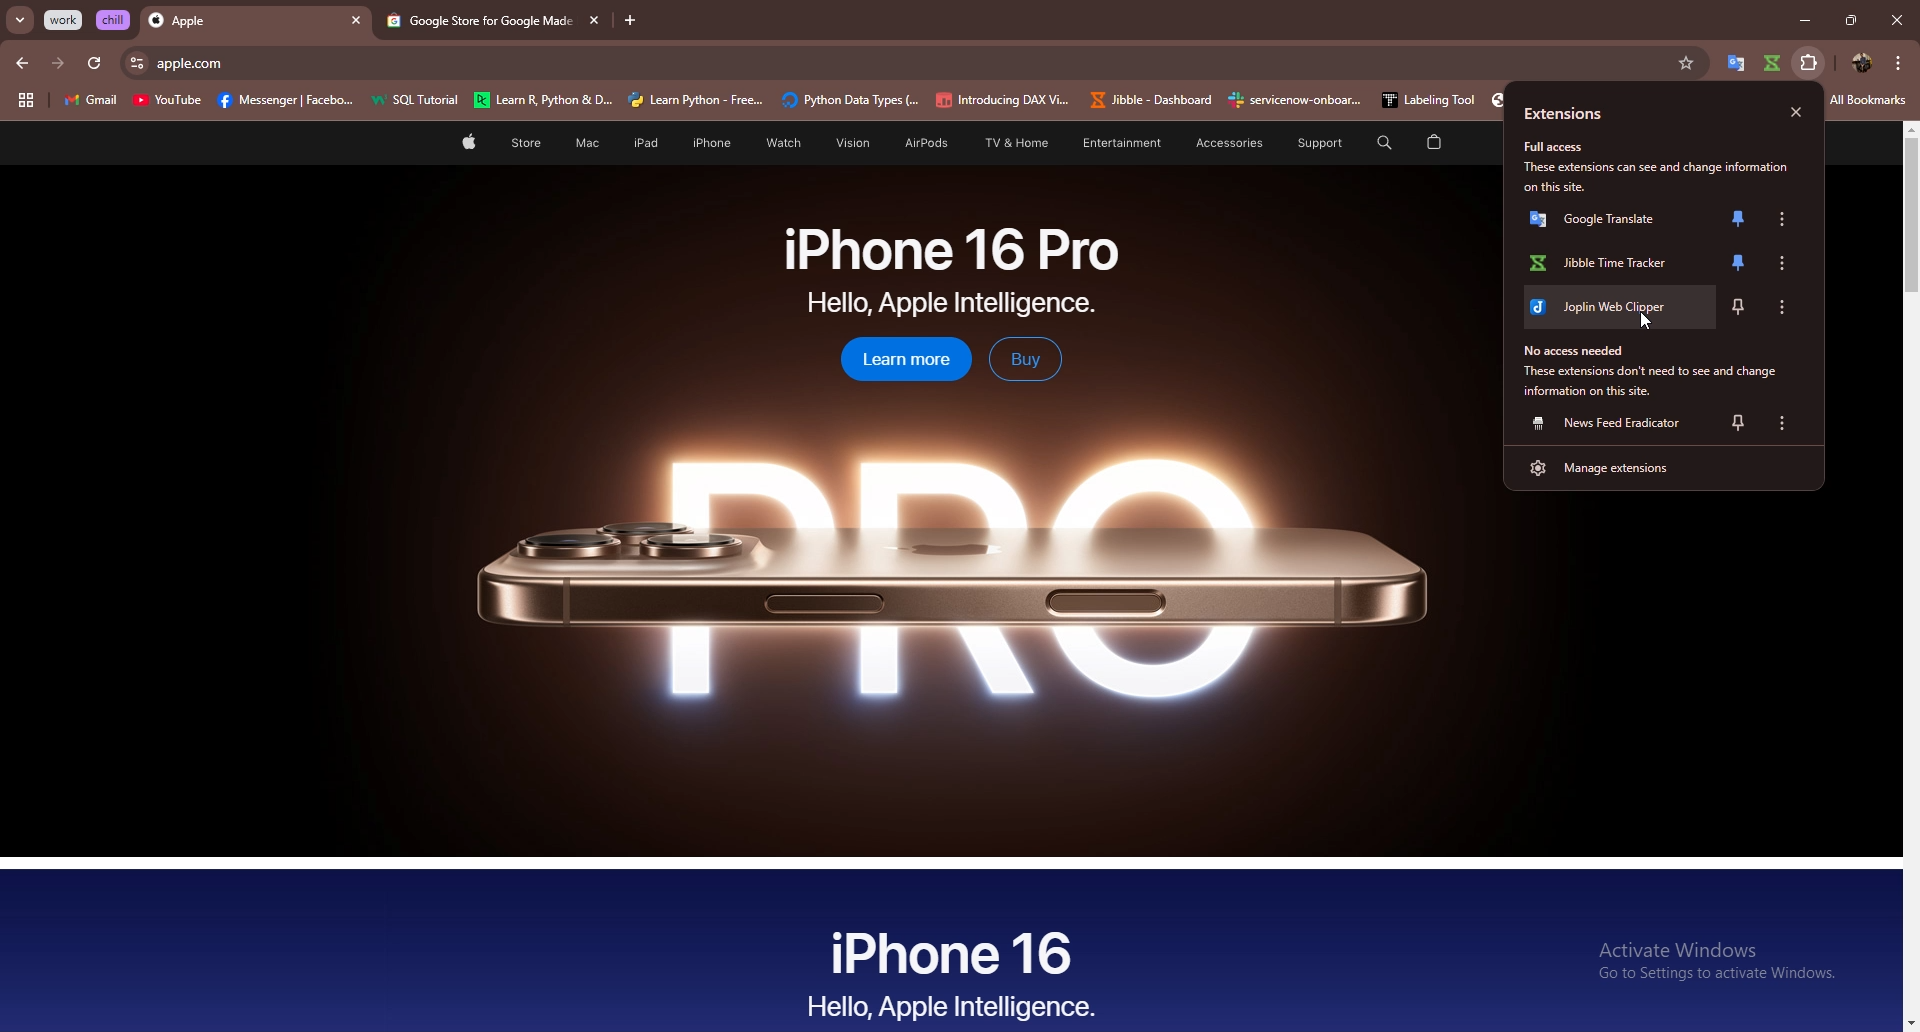 The image size is (1920, 1032). I want to click on close tab, so click(356, 22).